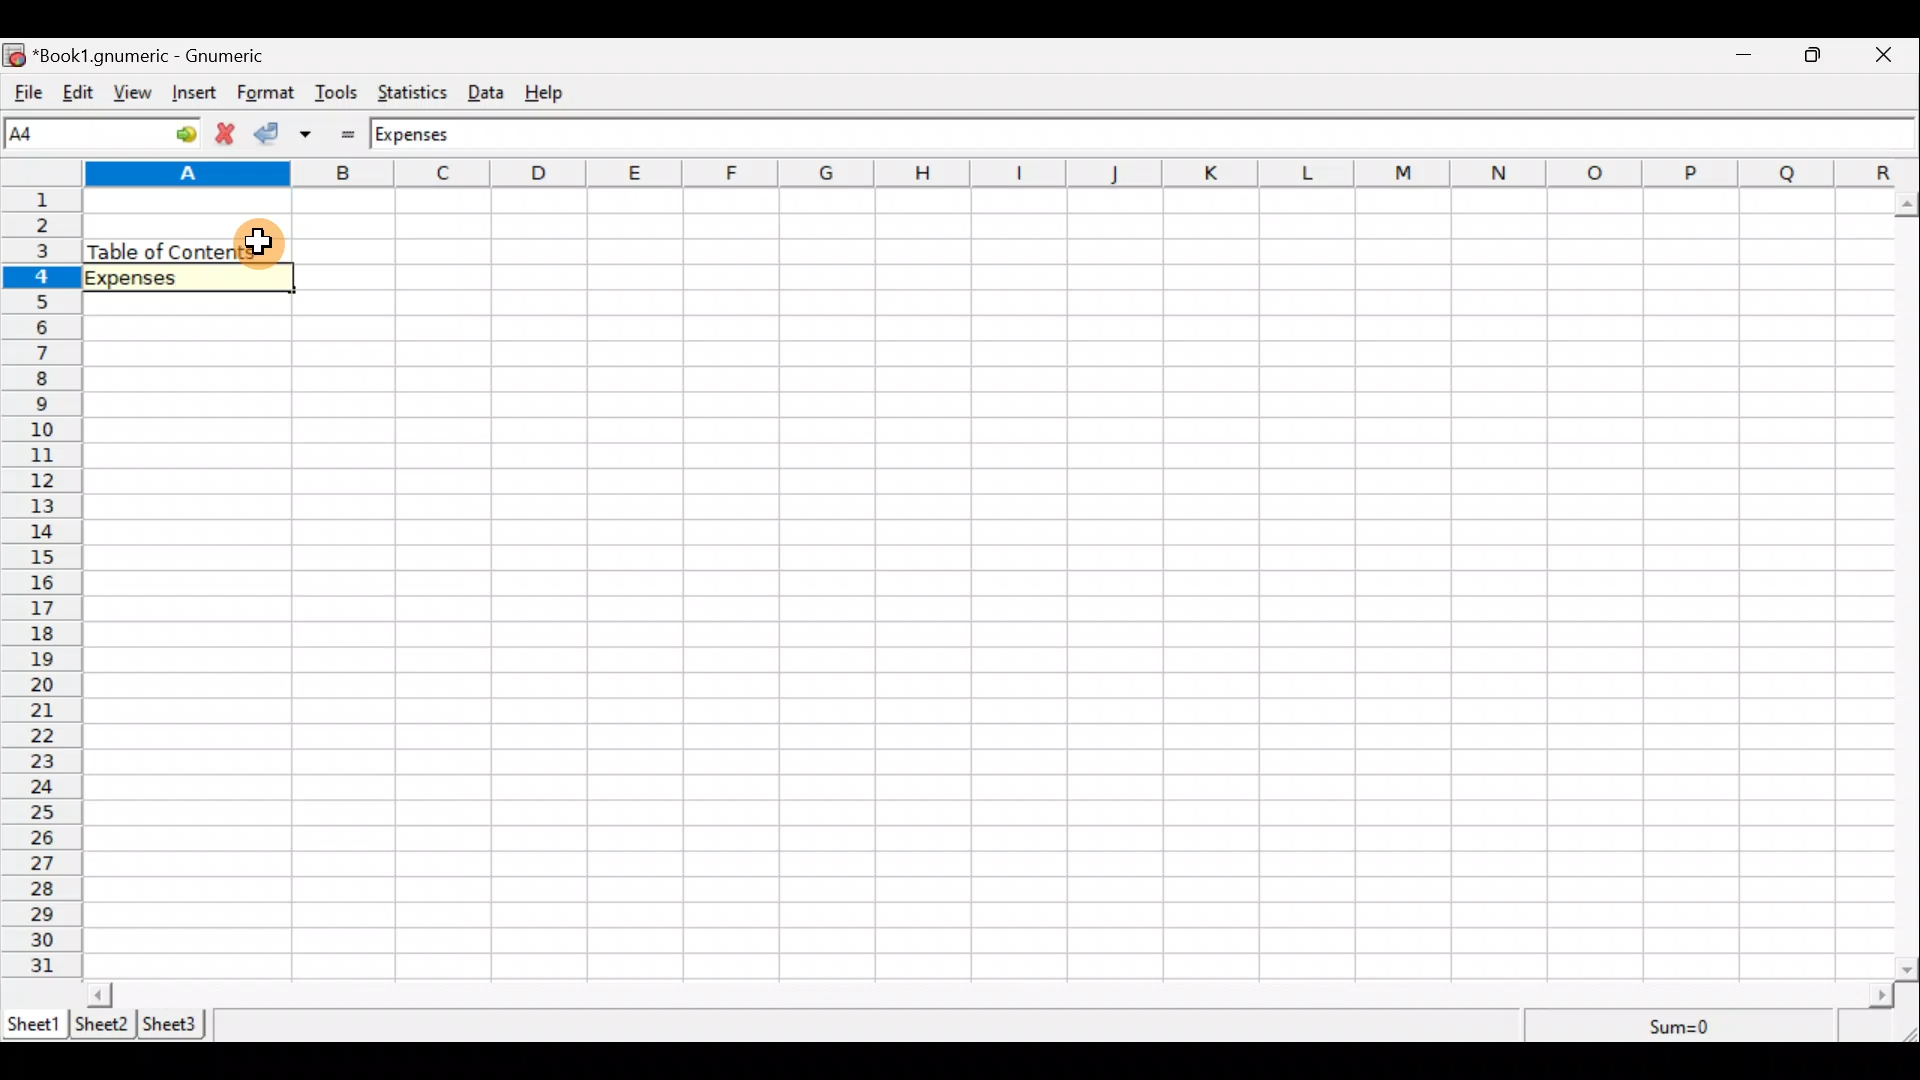  I want to click on Sheet 3, so click(175, 1024).